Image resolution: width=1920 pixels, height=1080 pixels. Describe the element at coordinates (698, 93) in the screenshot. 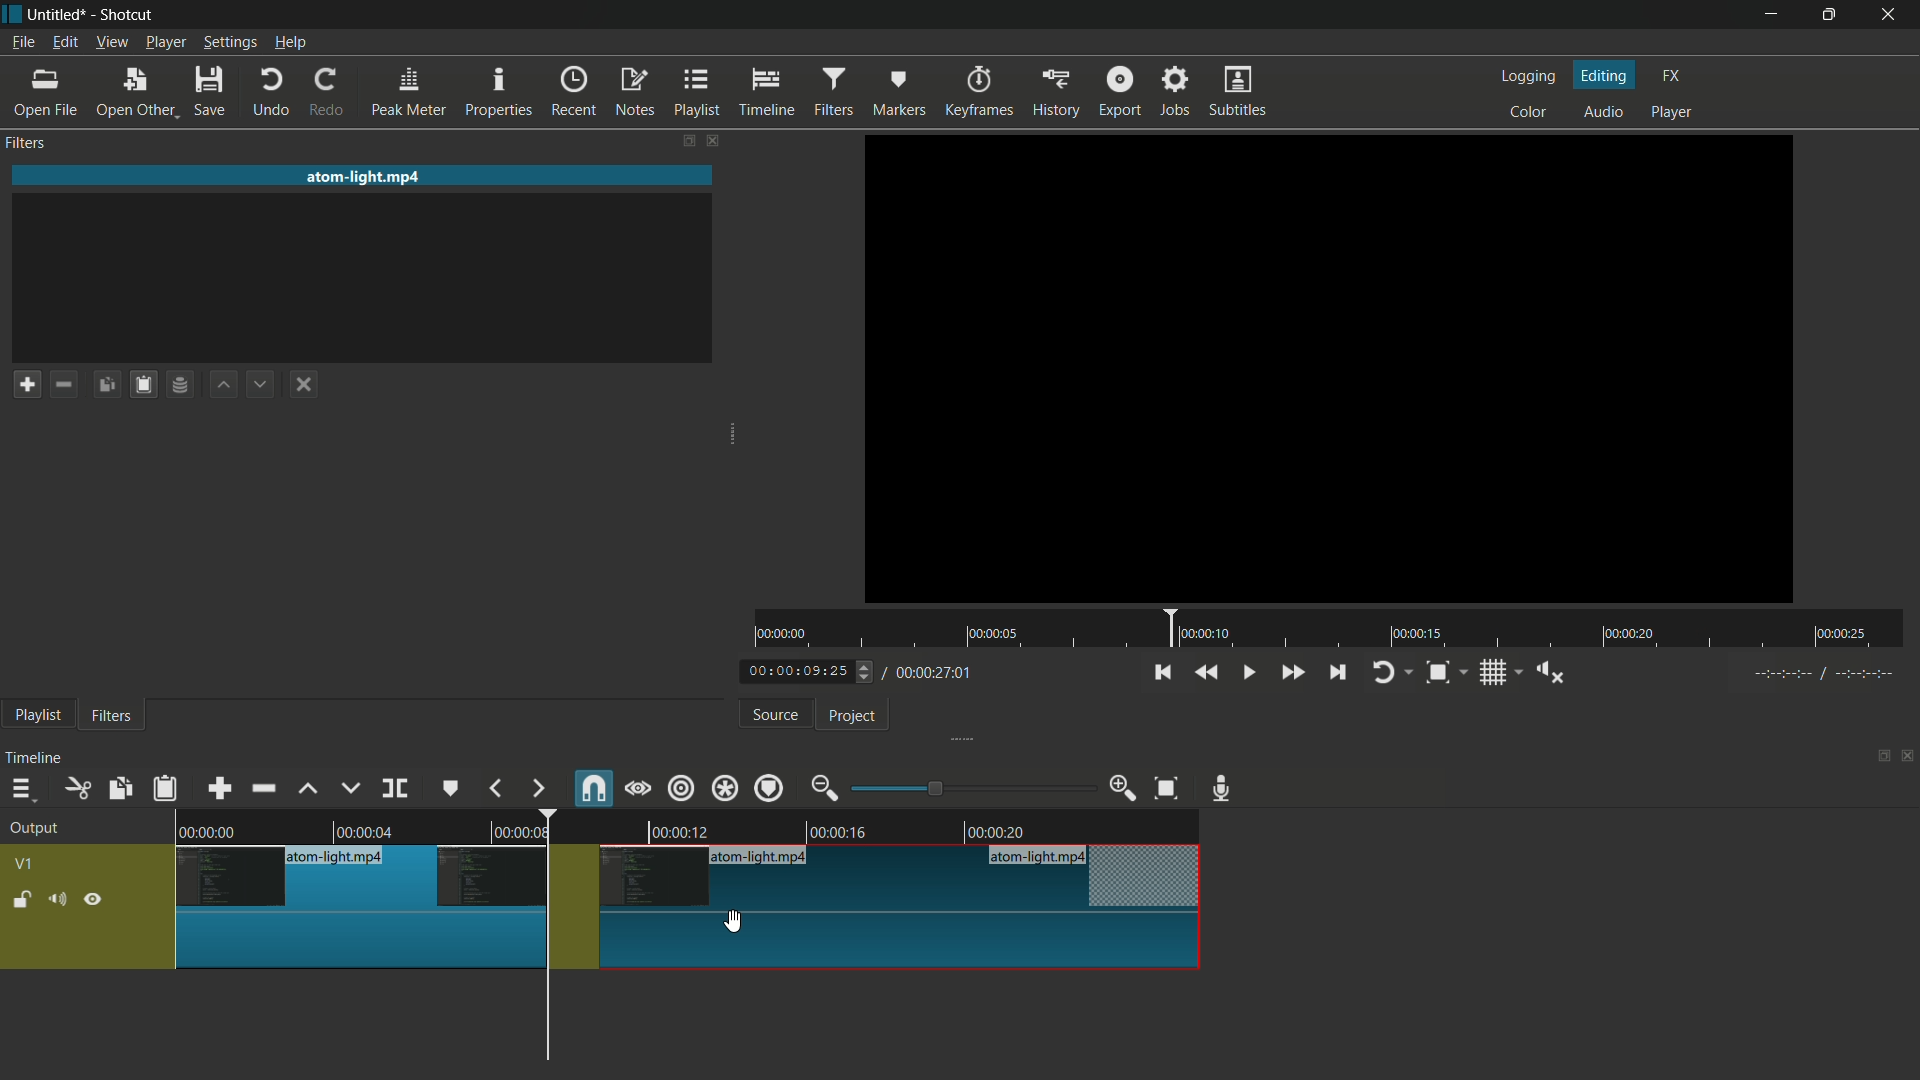

I see `playlist` at that location.